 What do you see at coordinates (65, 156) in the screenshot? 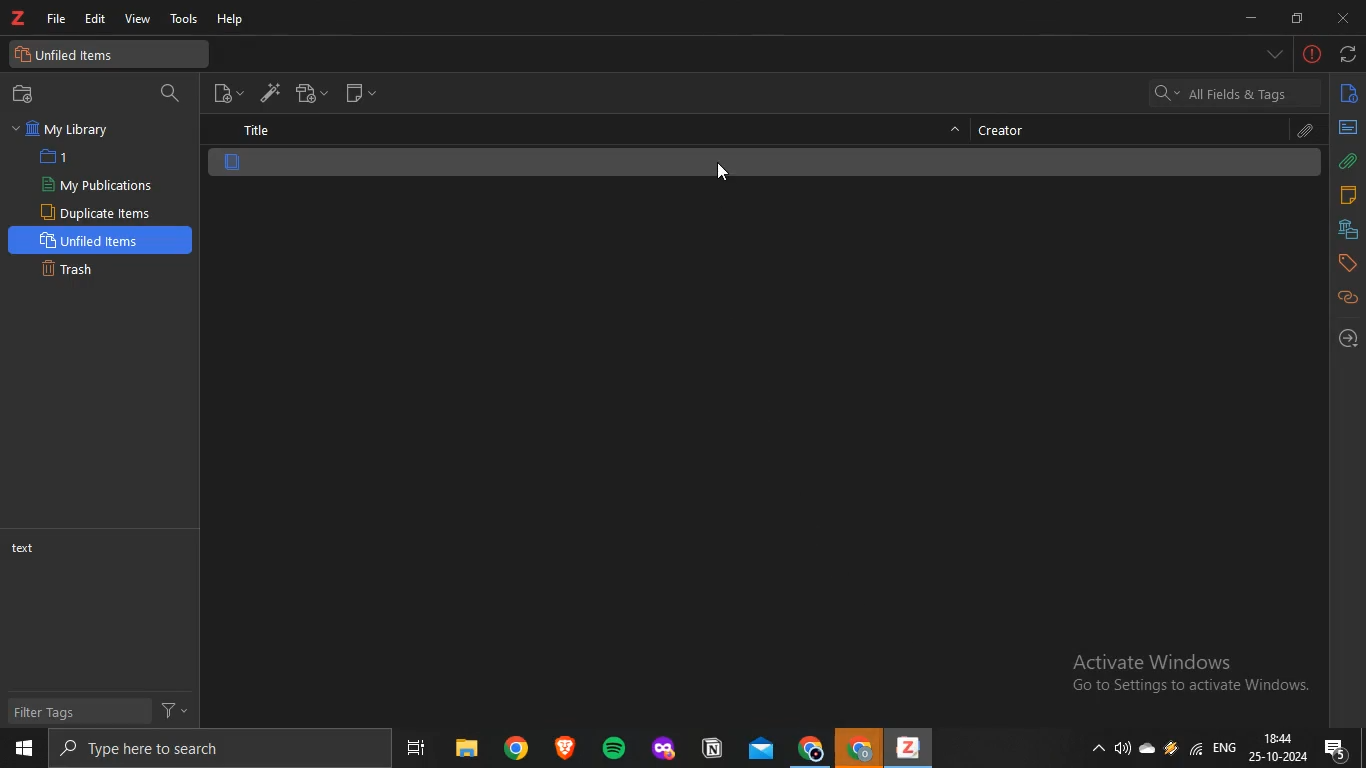
I see `1` at bounding box center [65, 156].